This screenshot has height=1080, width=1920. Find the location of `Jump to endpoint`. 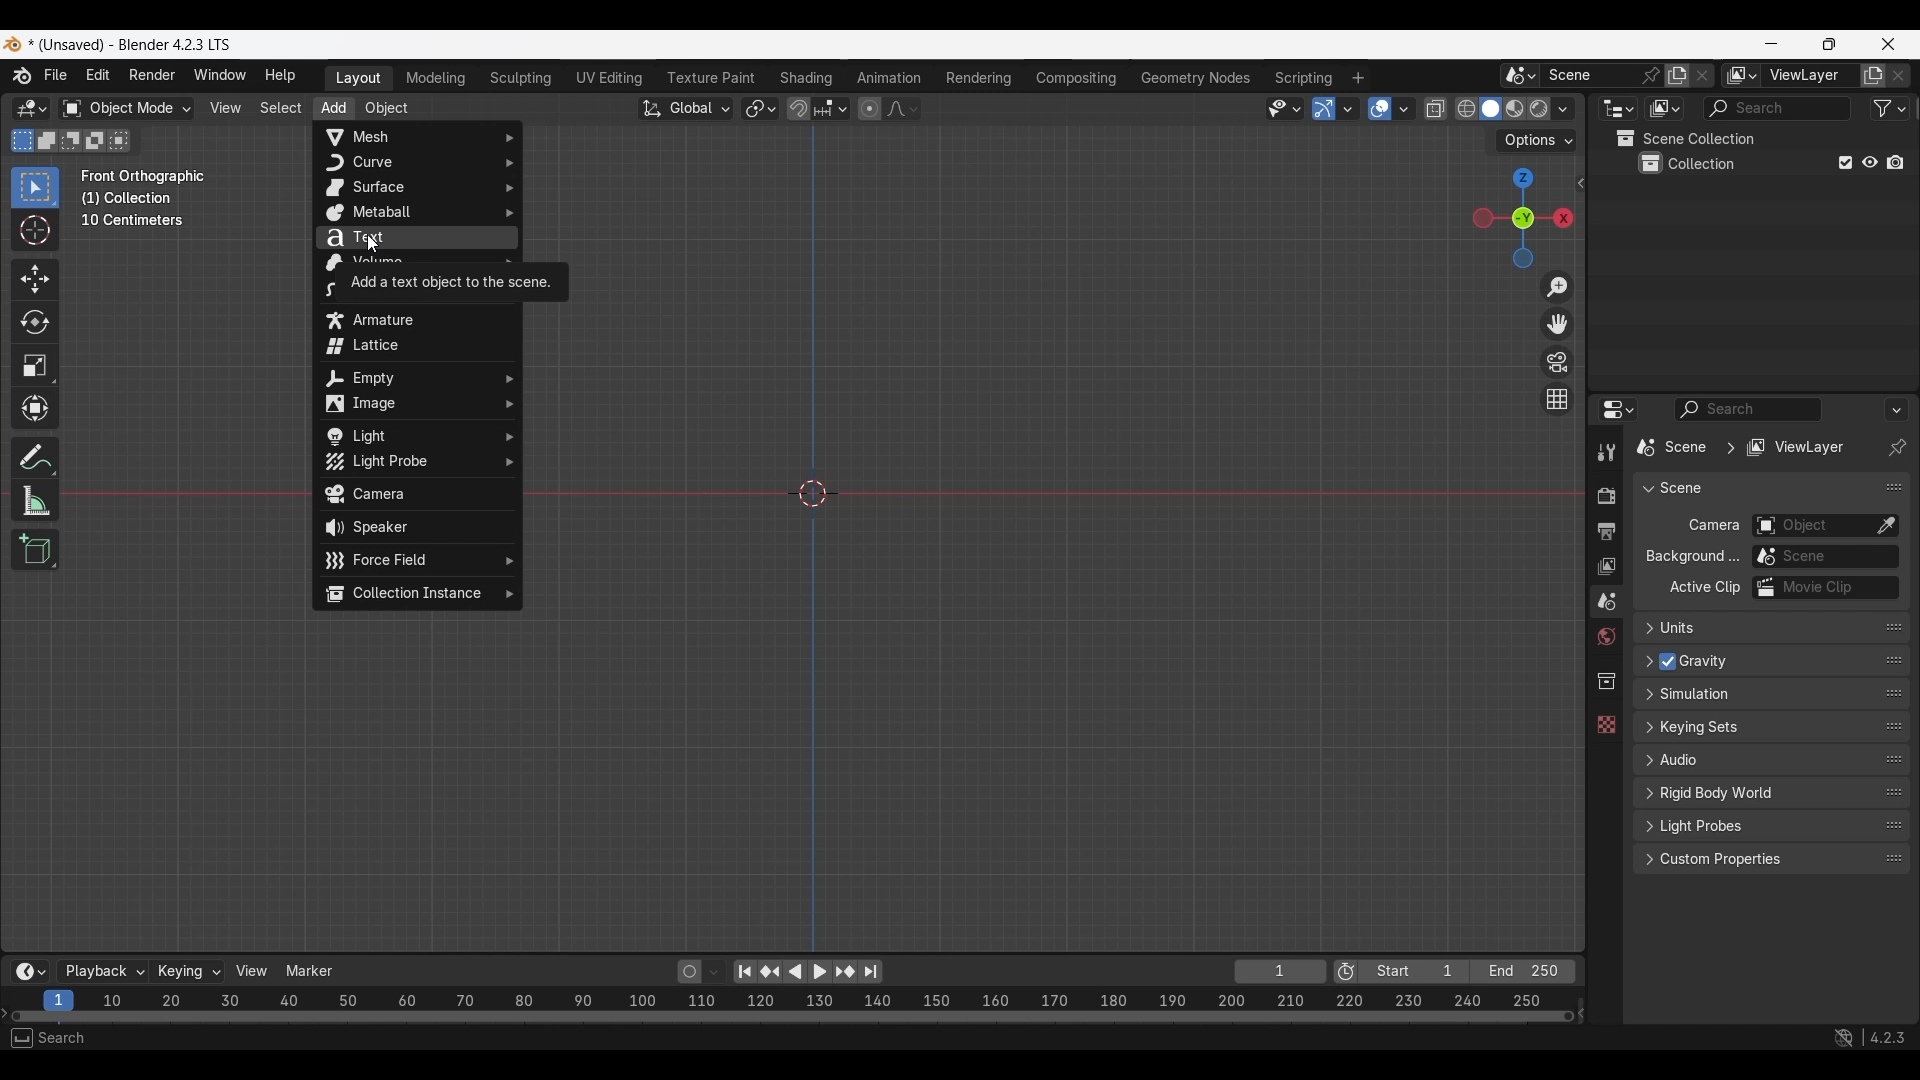

Jump to endpoint is located at coordinates (745, 972).